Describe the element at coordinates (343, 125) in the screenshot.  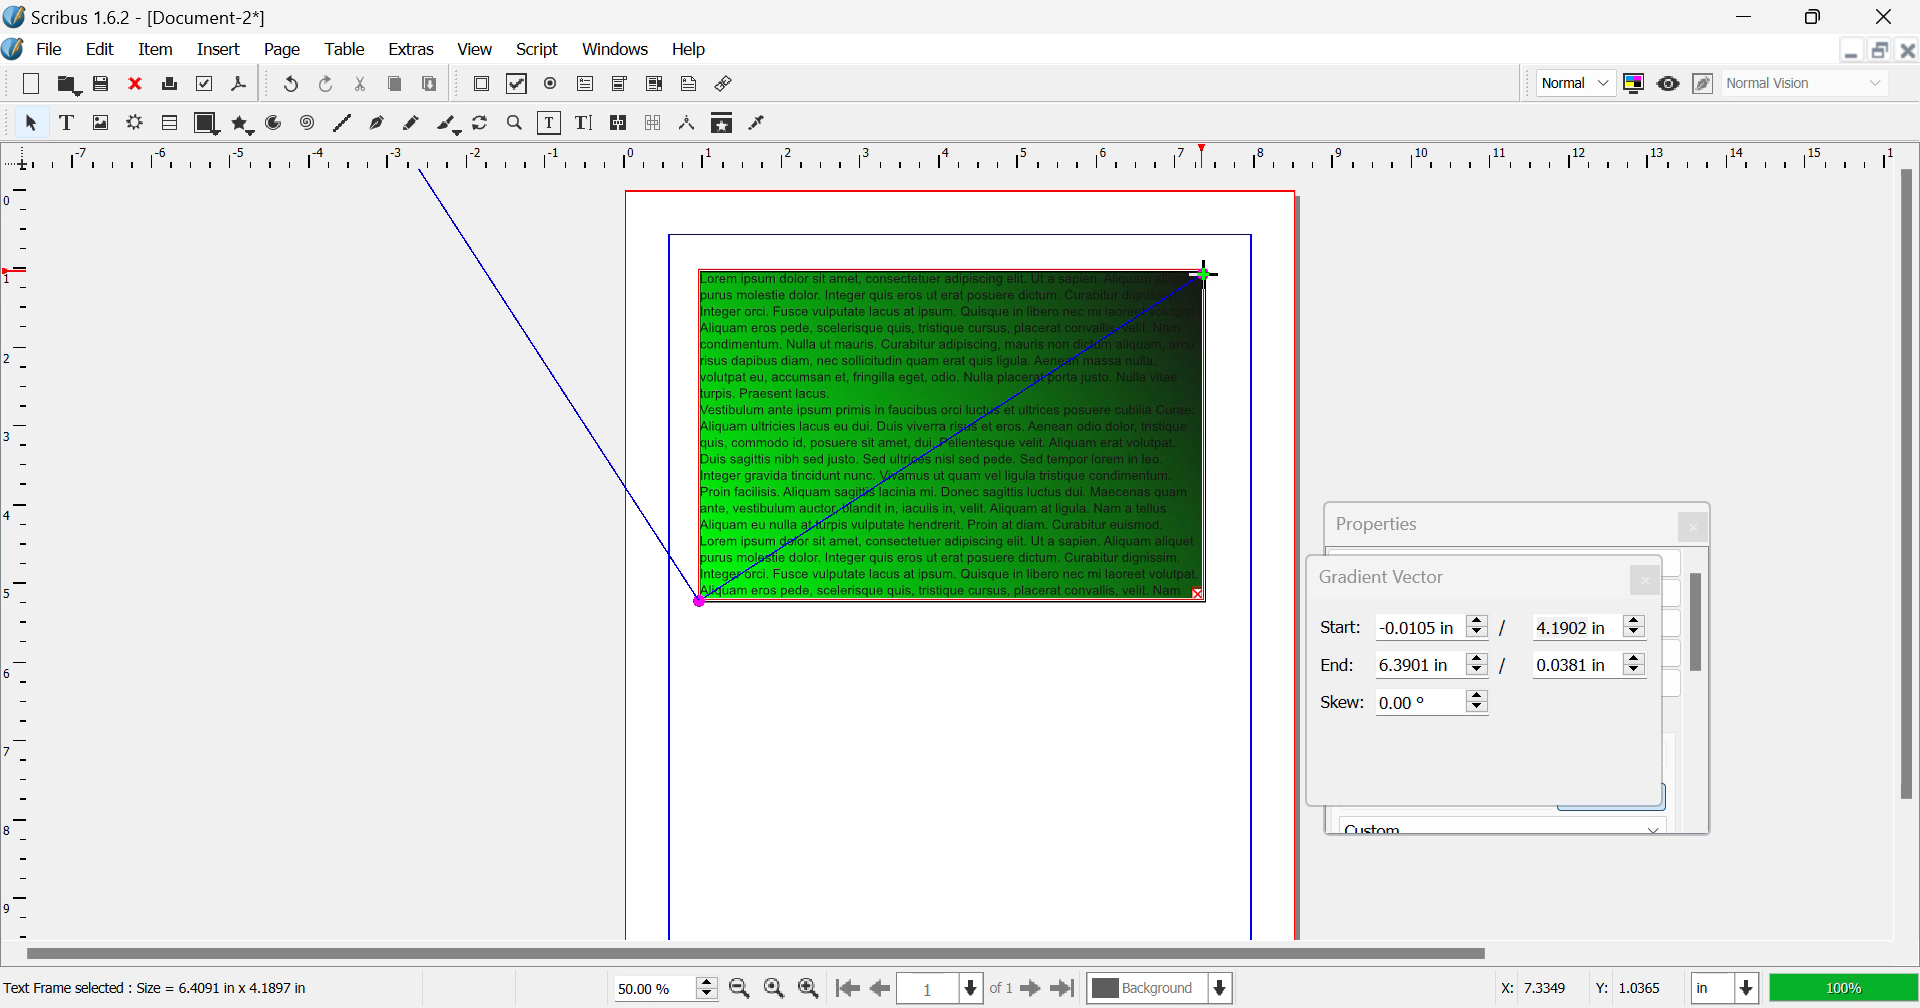
I see `Line` at that location.